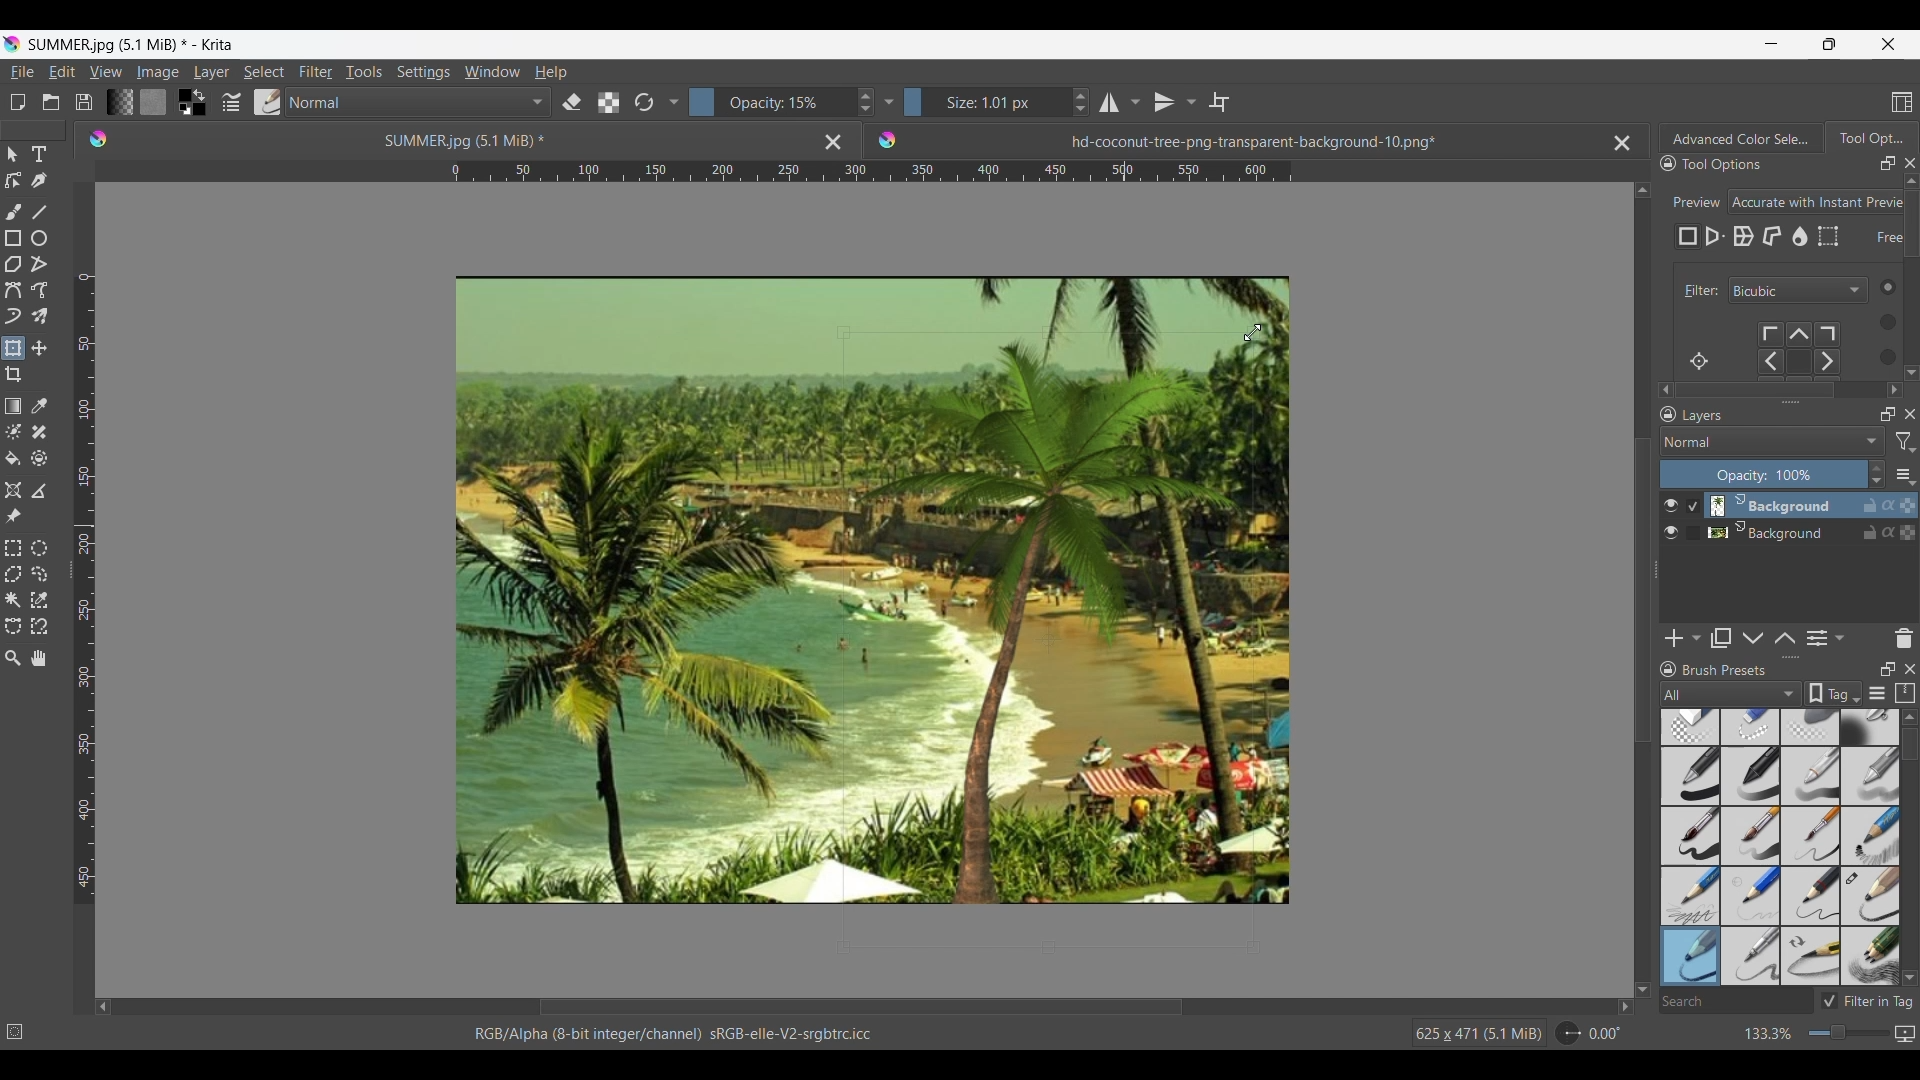 The height and width of the screenshot is (1080, 1920). I want to click on pencil 2b-my point, so click(1688, 894).